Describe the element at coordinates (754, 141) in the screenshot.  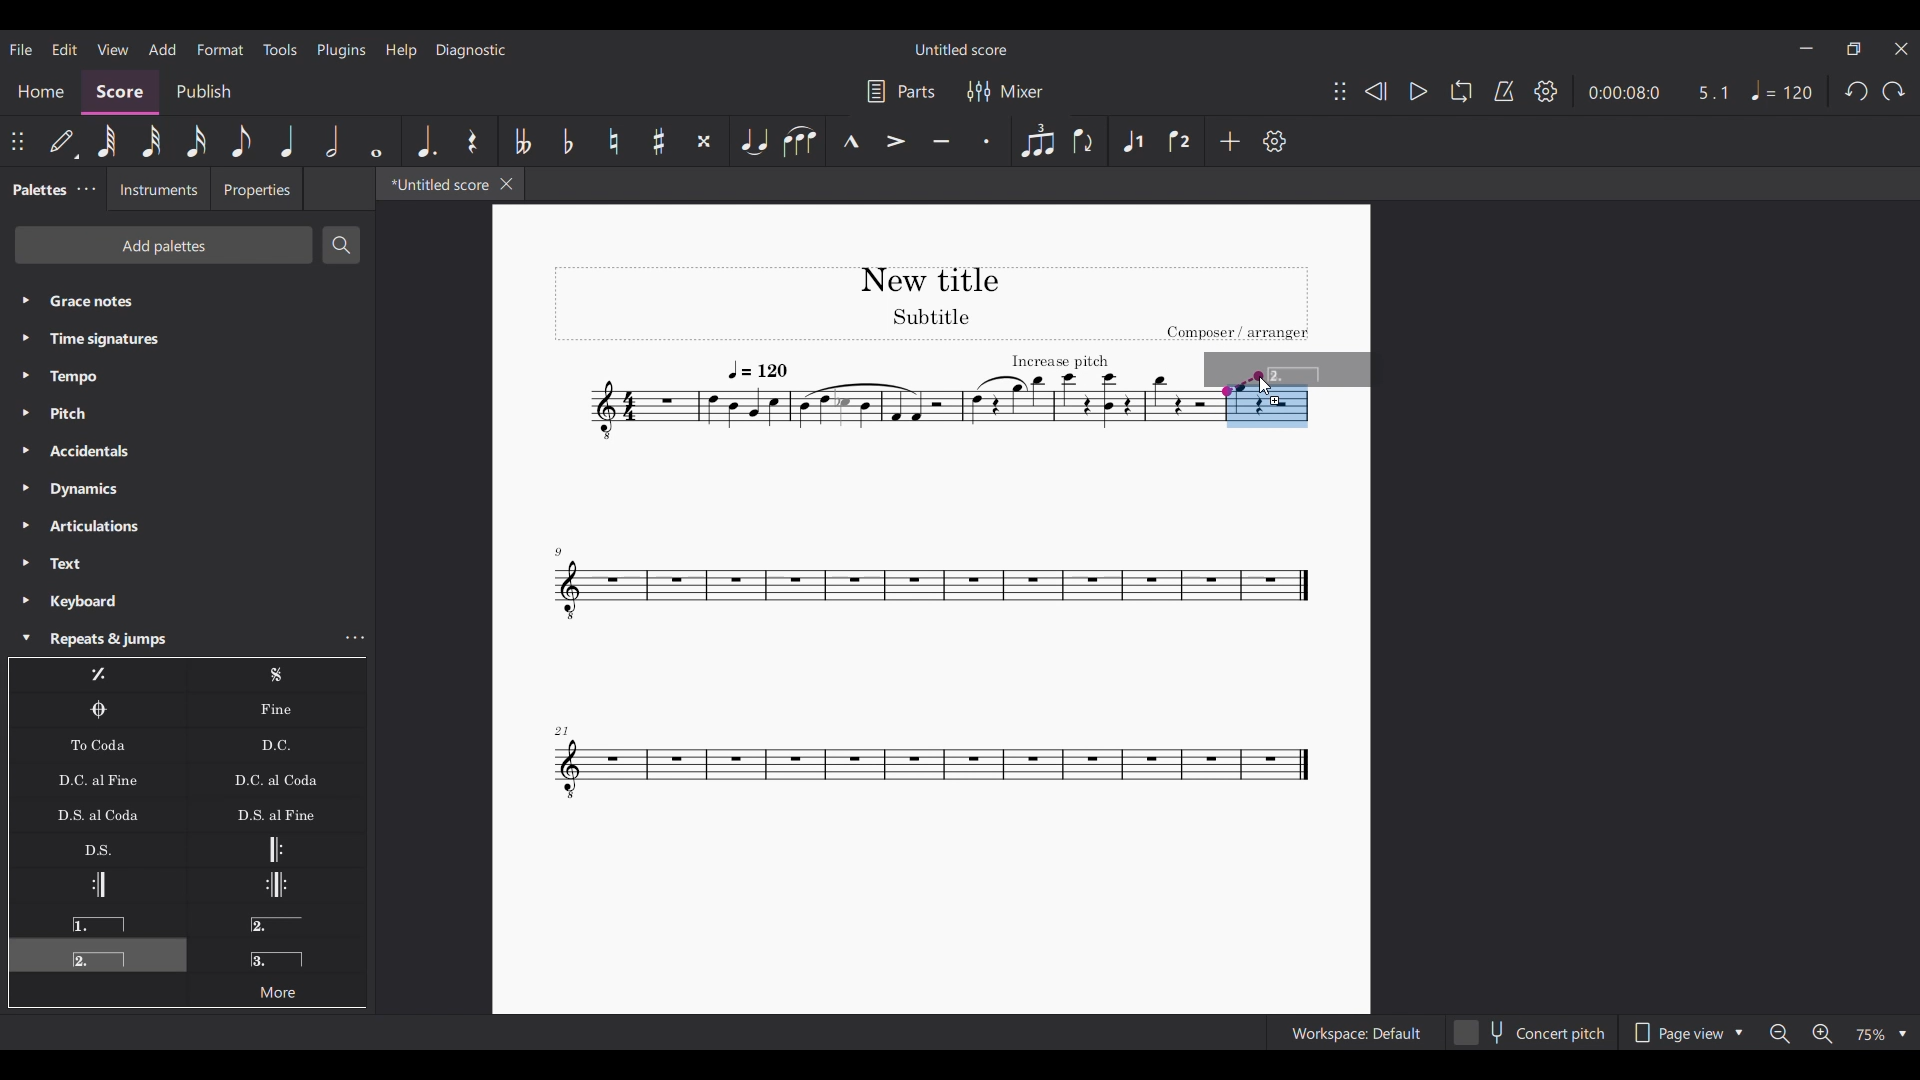
I see `Tie` at that location.